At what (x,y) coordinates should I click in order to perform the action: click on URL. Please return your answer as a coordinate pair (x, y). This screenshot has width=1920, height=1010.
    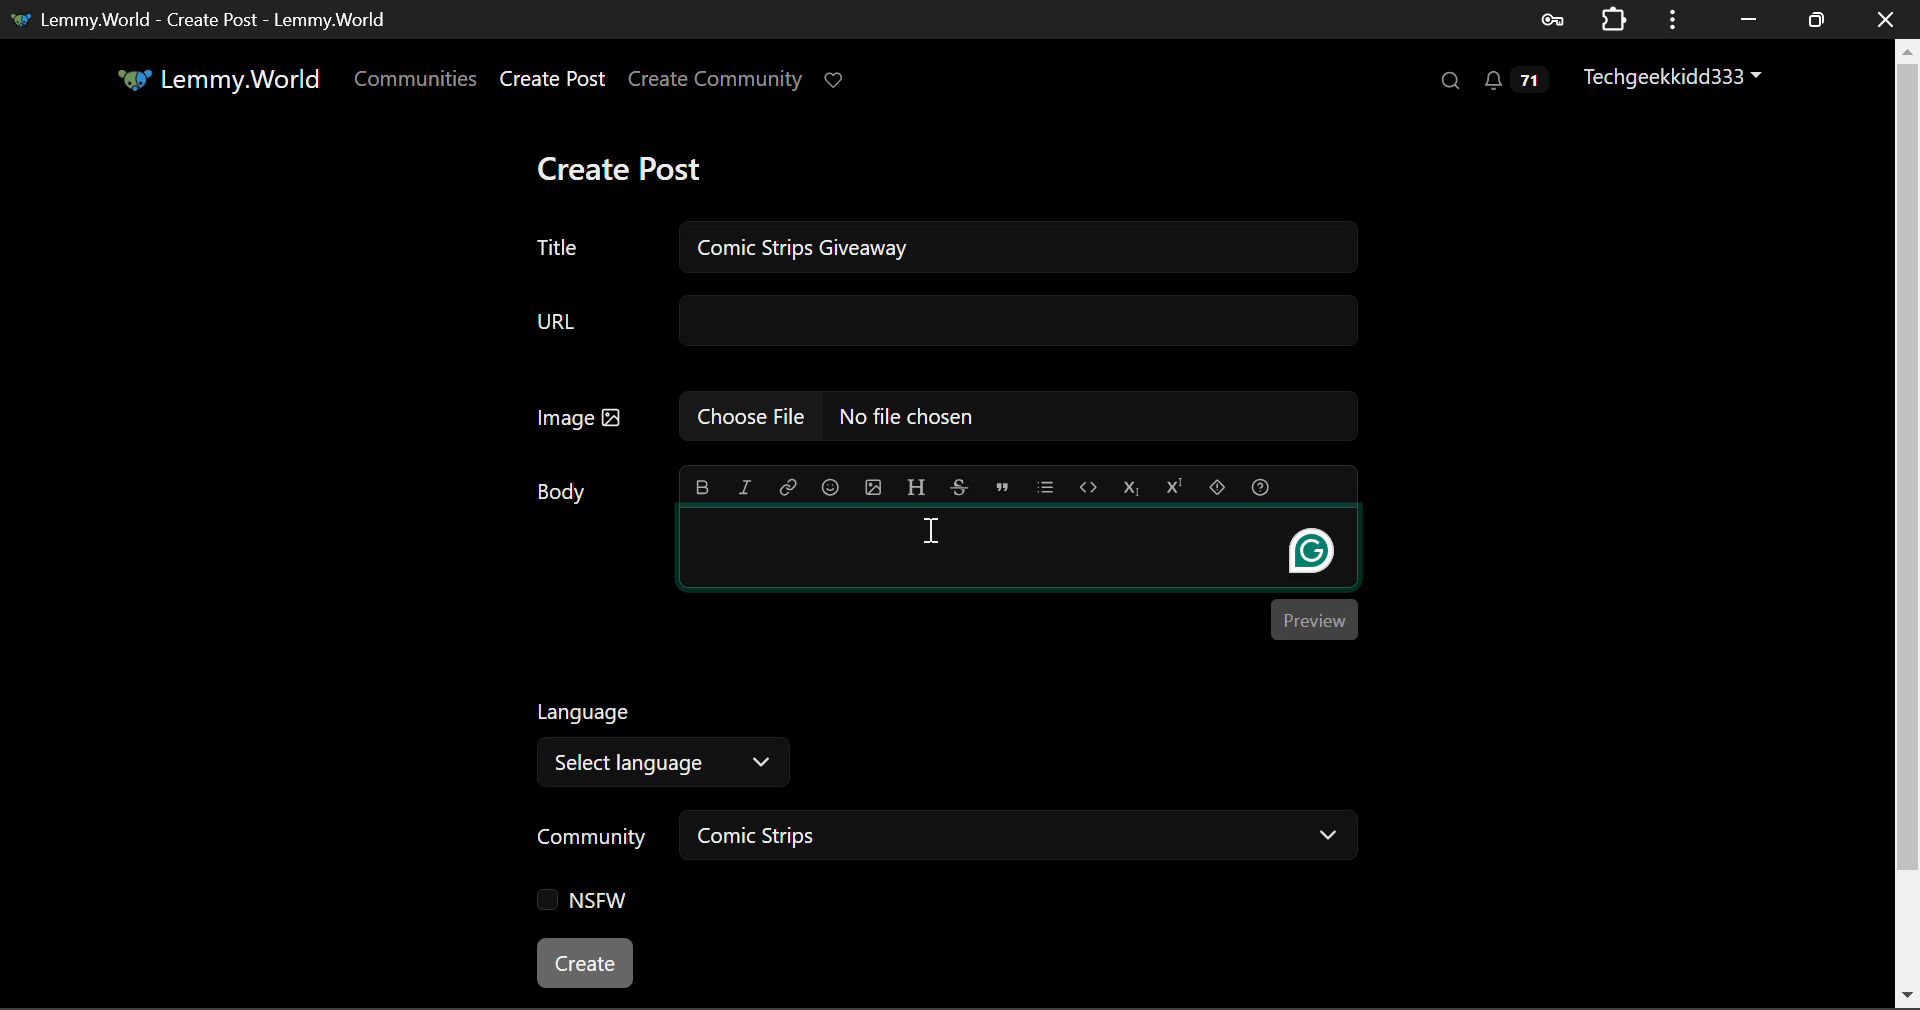
    Looking at the image, I should click on (943, 322).